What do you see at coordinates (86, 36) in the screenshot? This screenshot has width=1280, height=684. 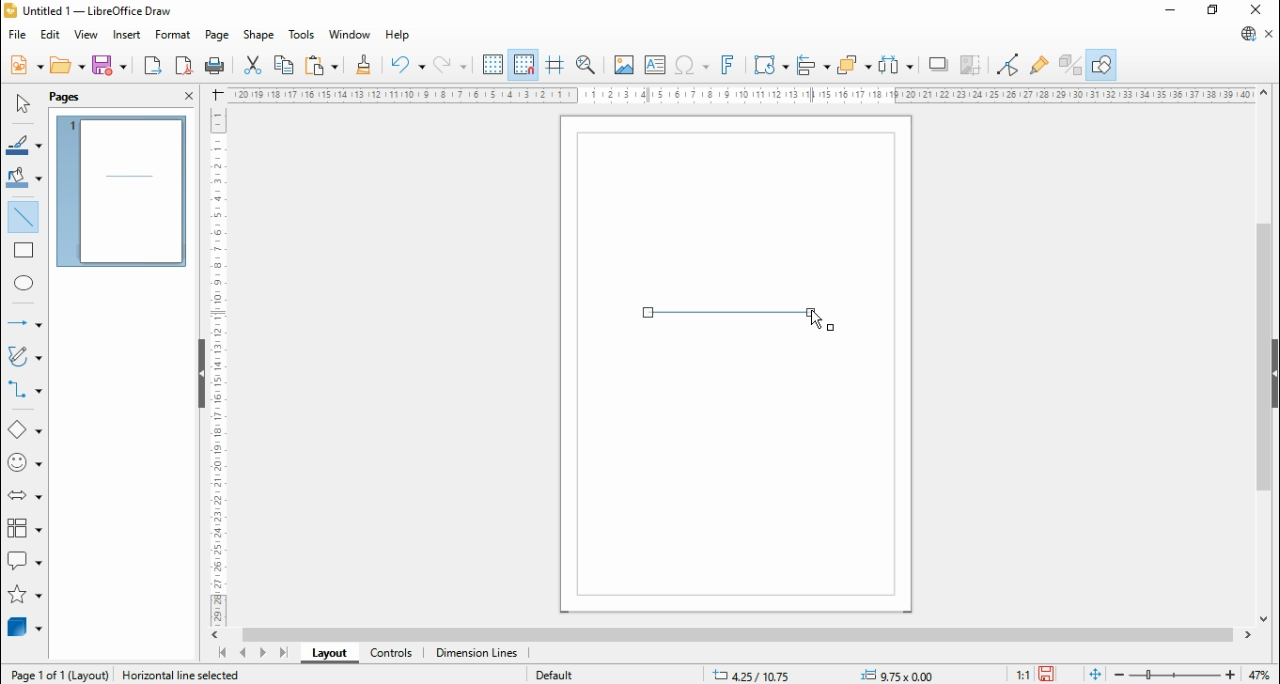 I see `view` at bounding box center [86, 36].